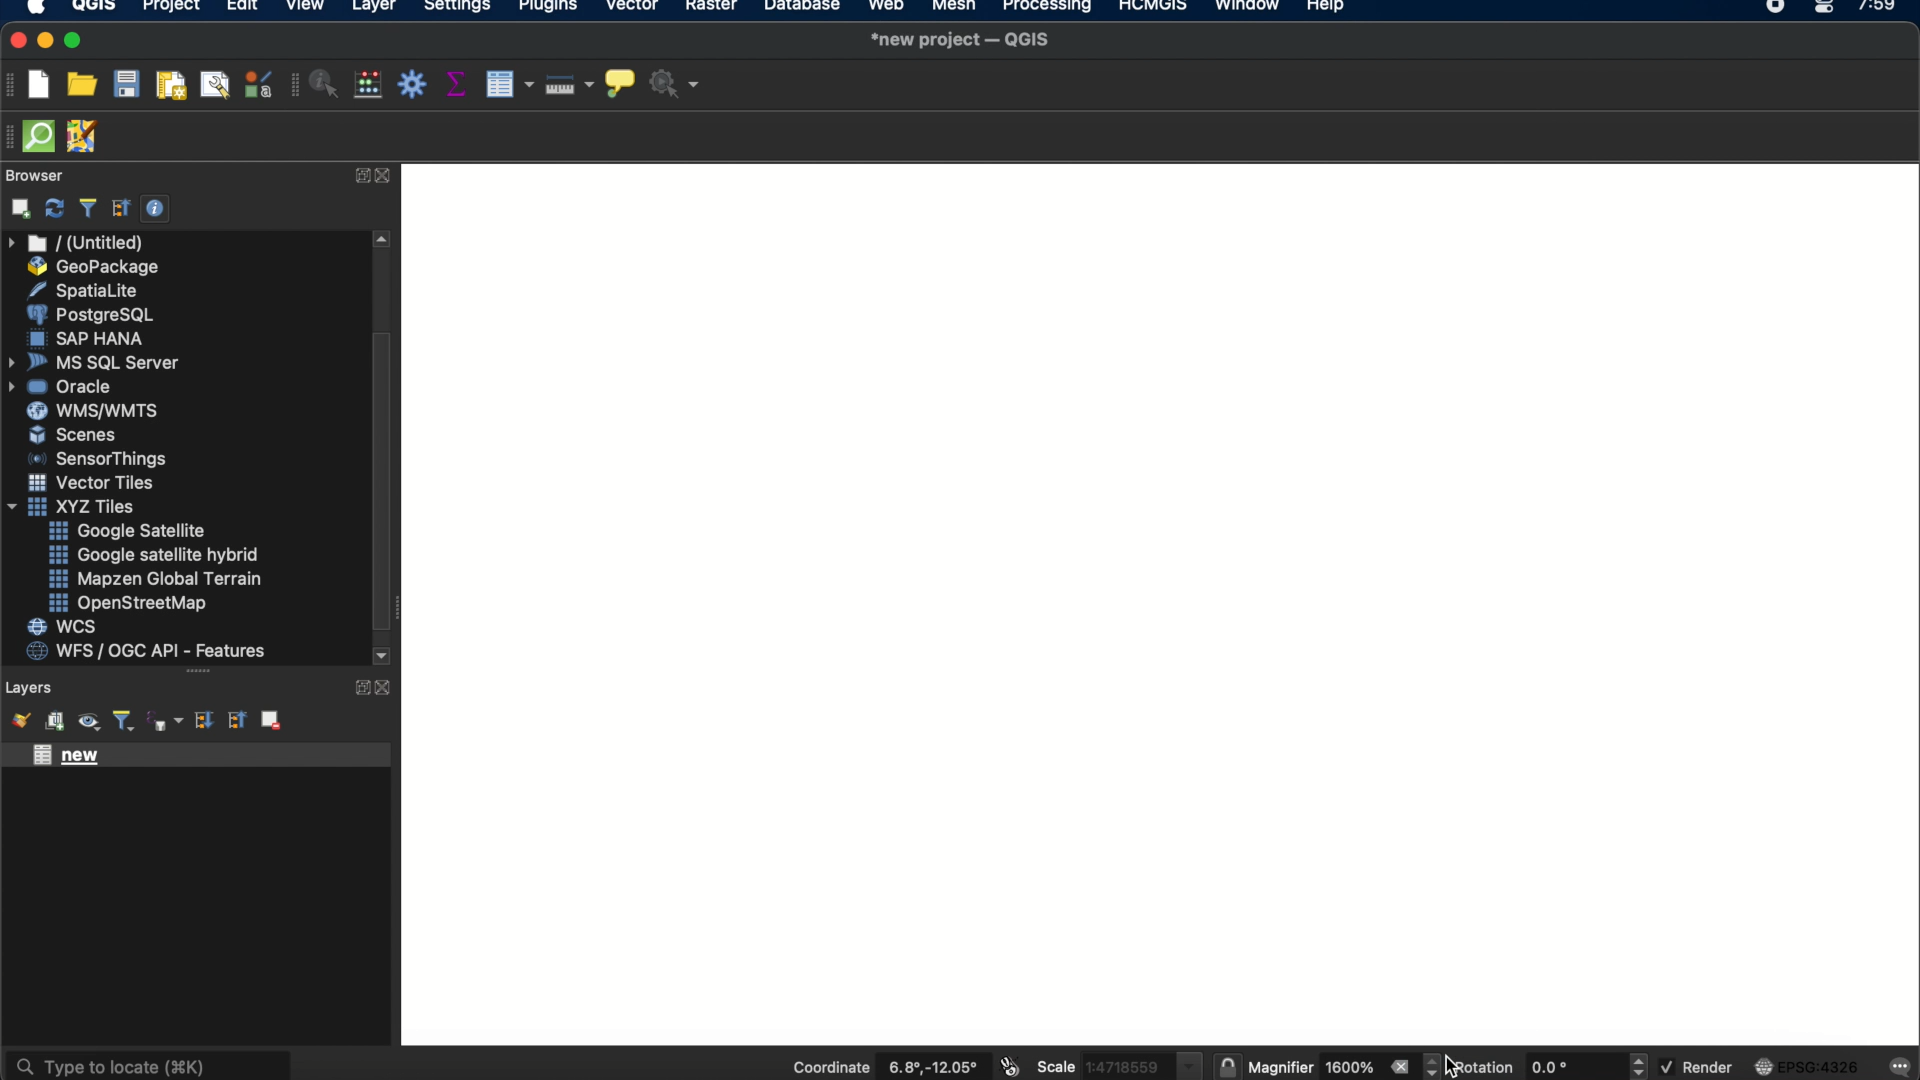 This screenshot has height=1080, width=1920. Describe the element at coordinates (1823, 9) in the screenshot. I see `control center macOS` at that location.